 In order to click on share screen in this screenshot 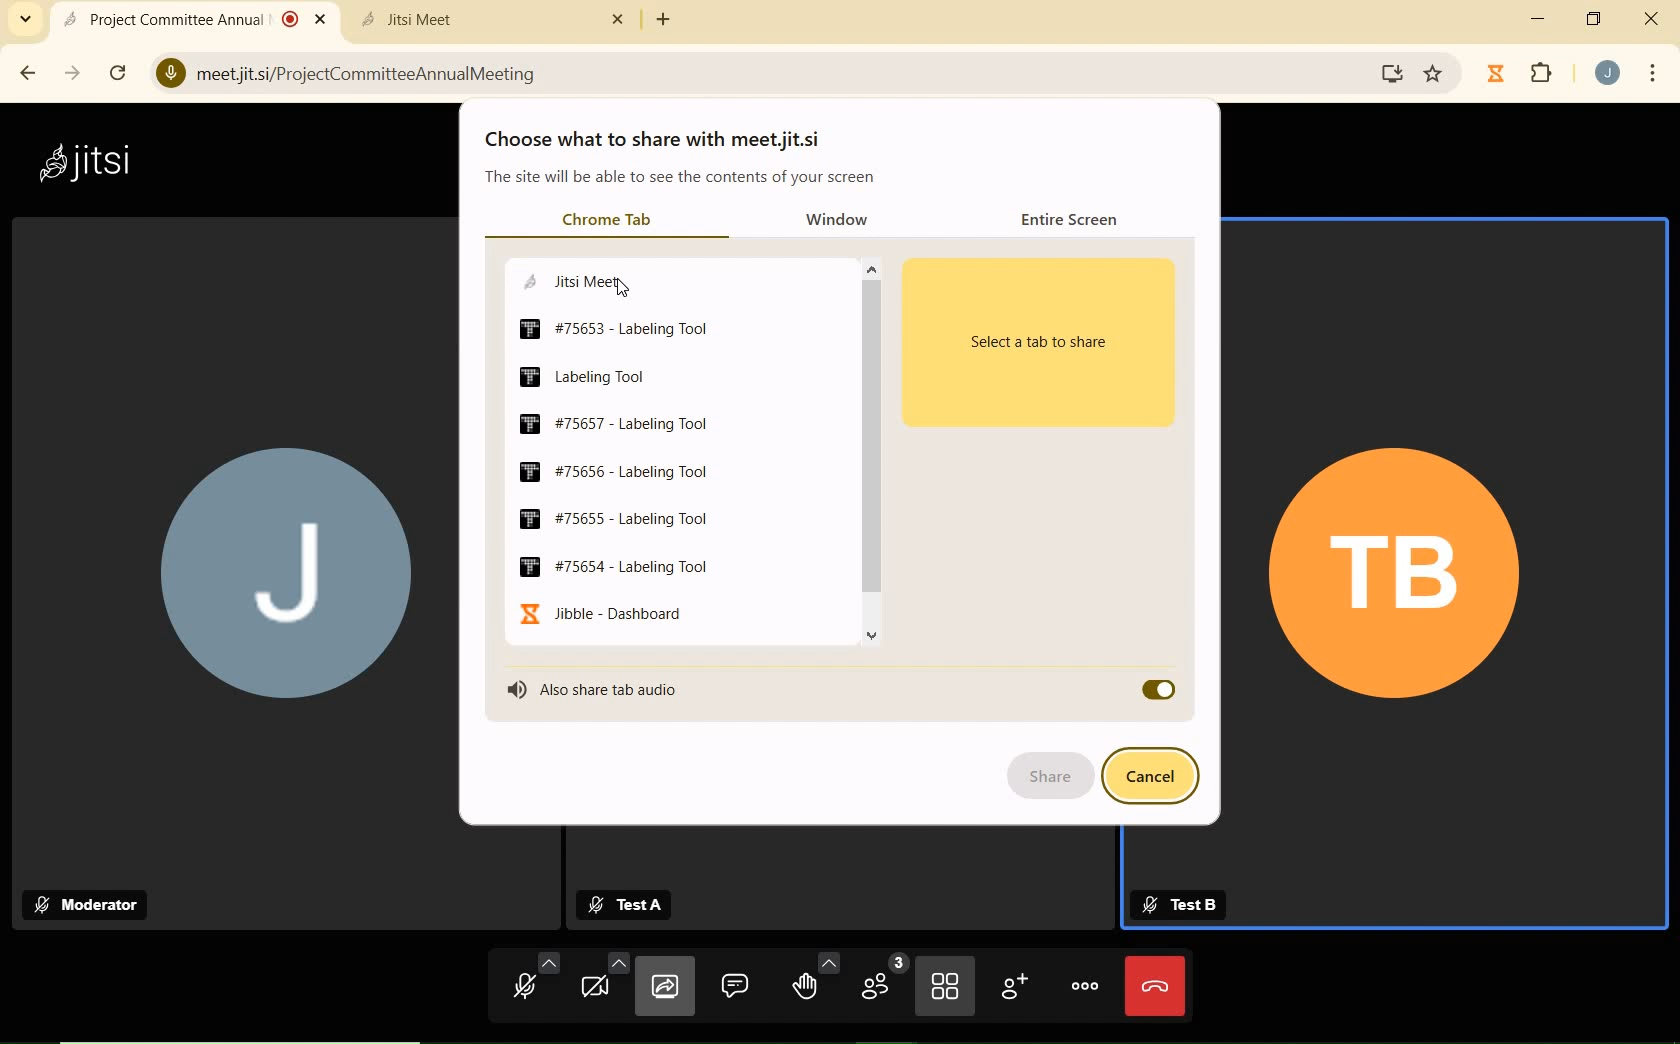, I will do `click(662, 989)`.